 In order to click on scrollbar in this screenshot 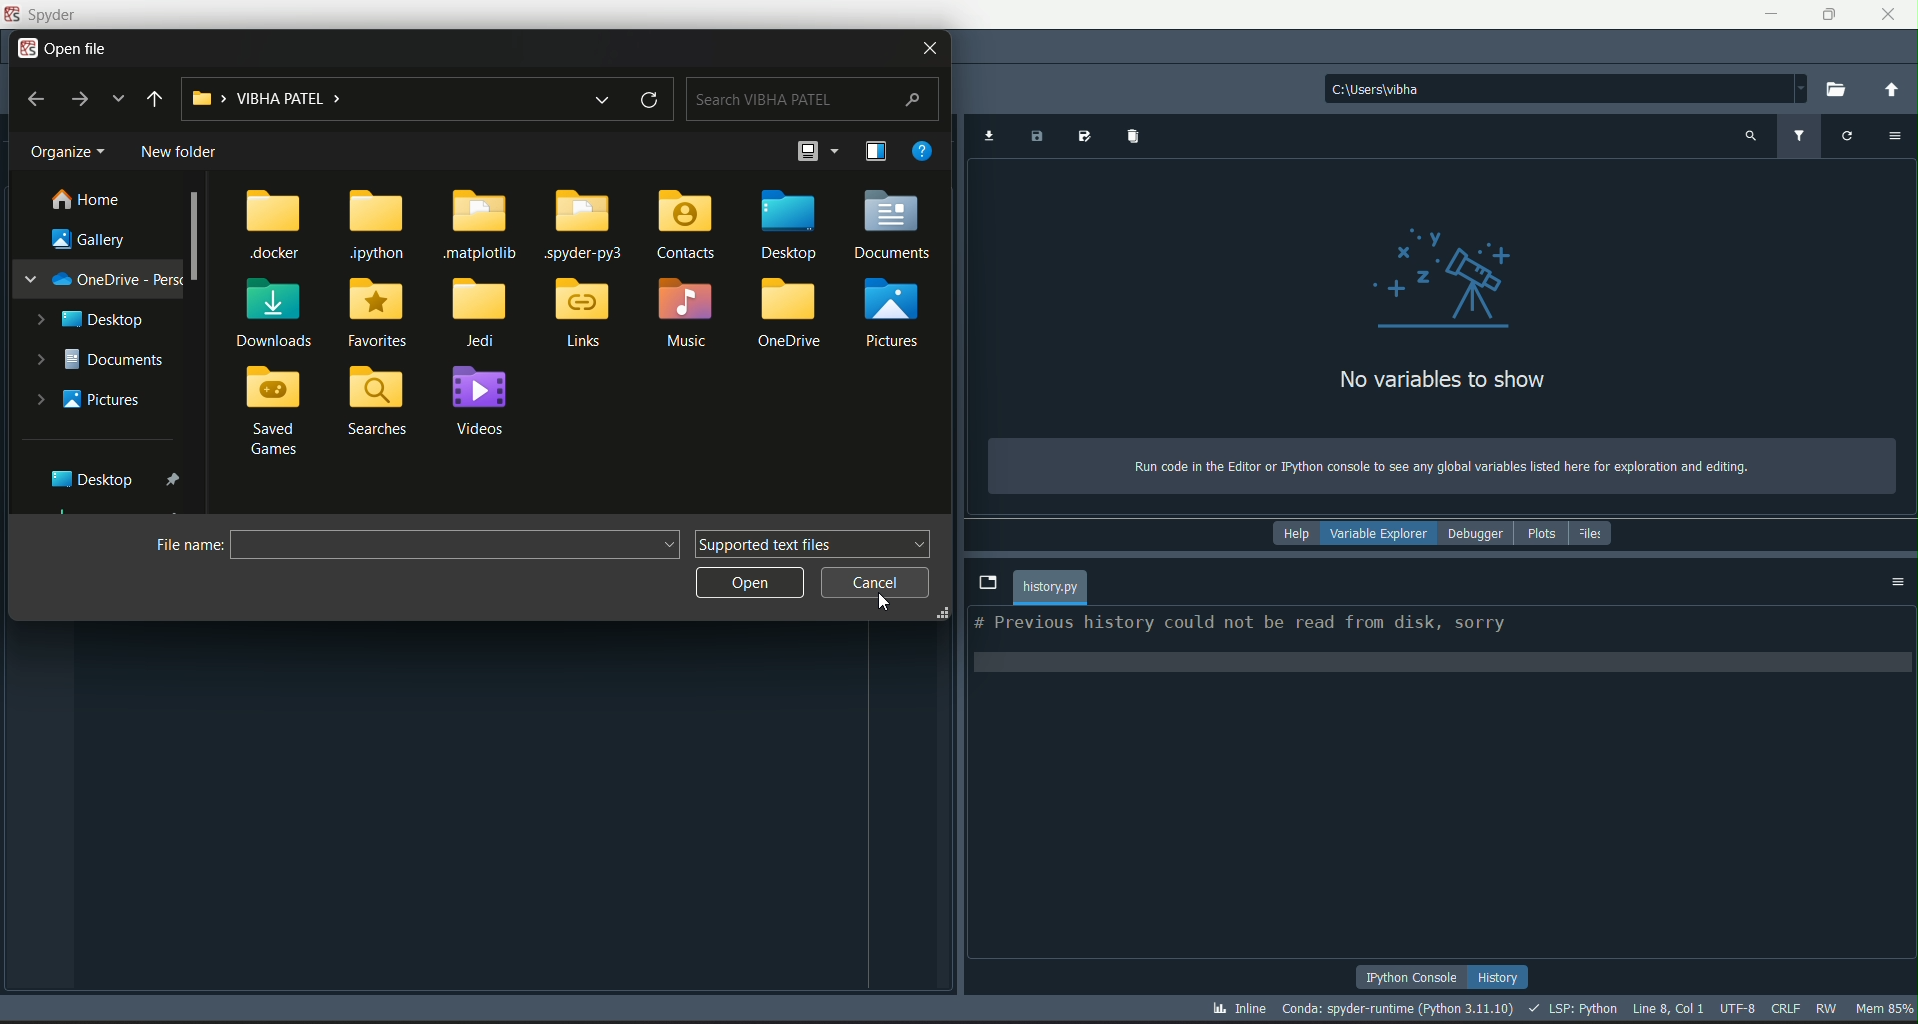, I will do `click(197, 238)`.